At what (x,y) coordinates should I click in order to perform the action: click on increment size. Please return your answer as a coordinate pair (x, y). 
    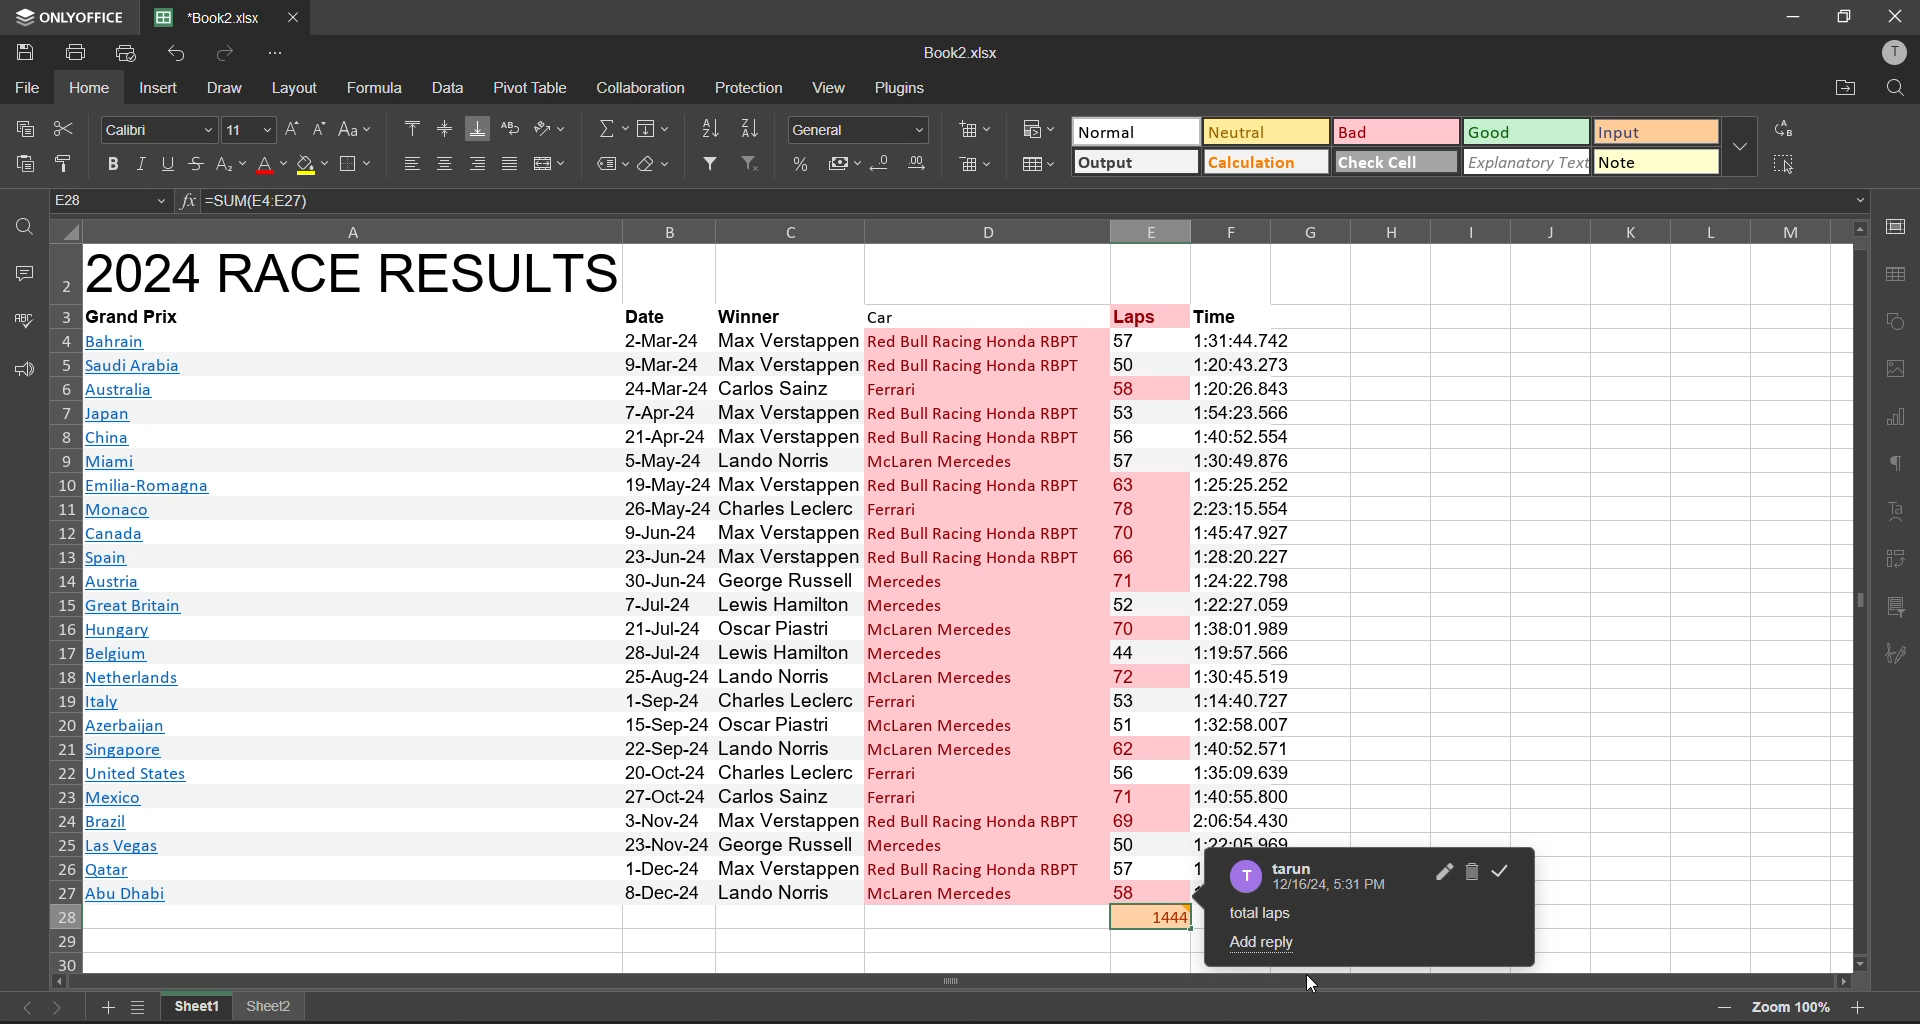
    Looking at the image, I should click on (293, 129).